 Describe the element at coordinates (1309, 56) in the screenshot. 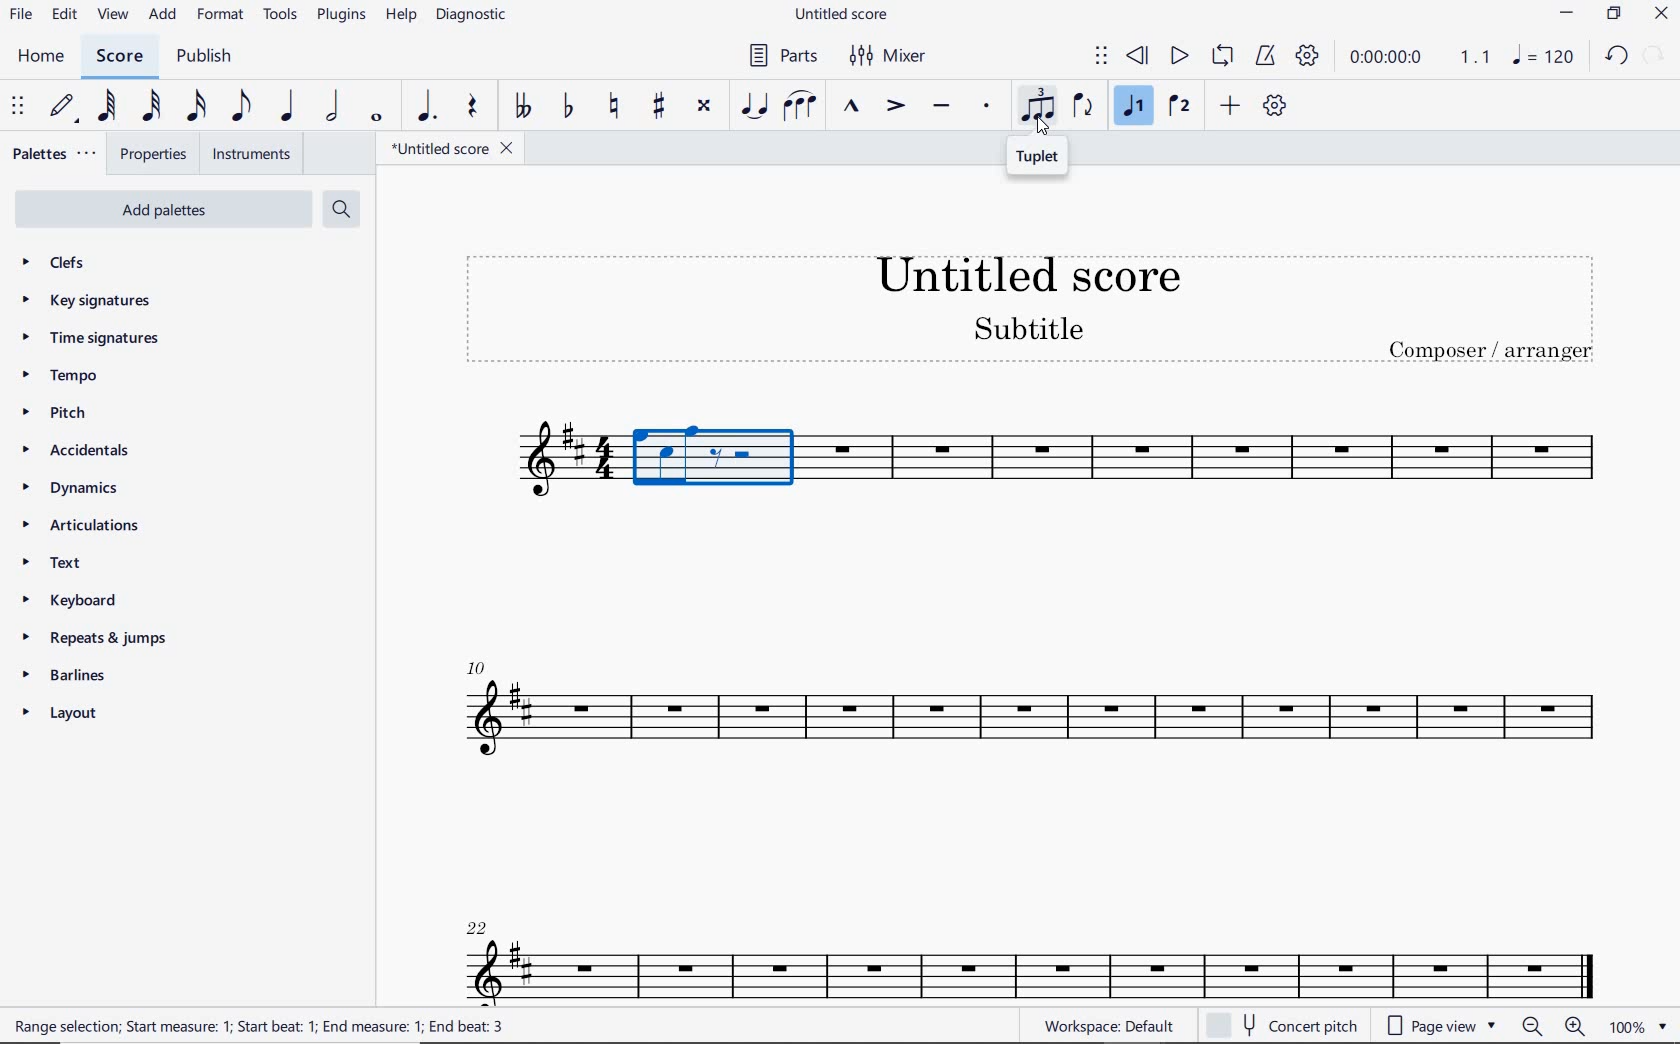

I see `PLAYBACK SETTINGS` at that location.